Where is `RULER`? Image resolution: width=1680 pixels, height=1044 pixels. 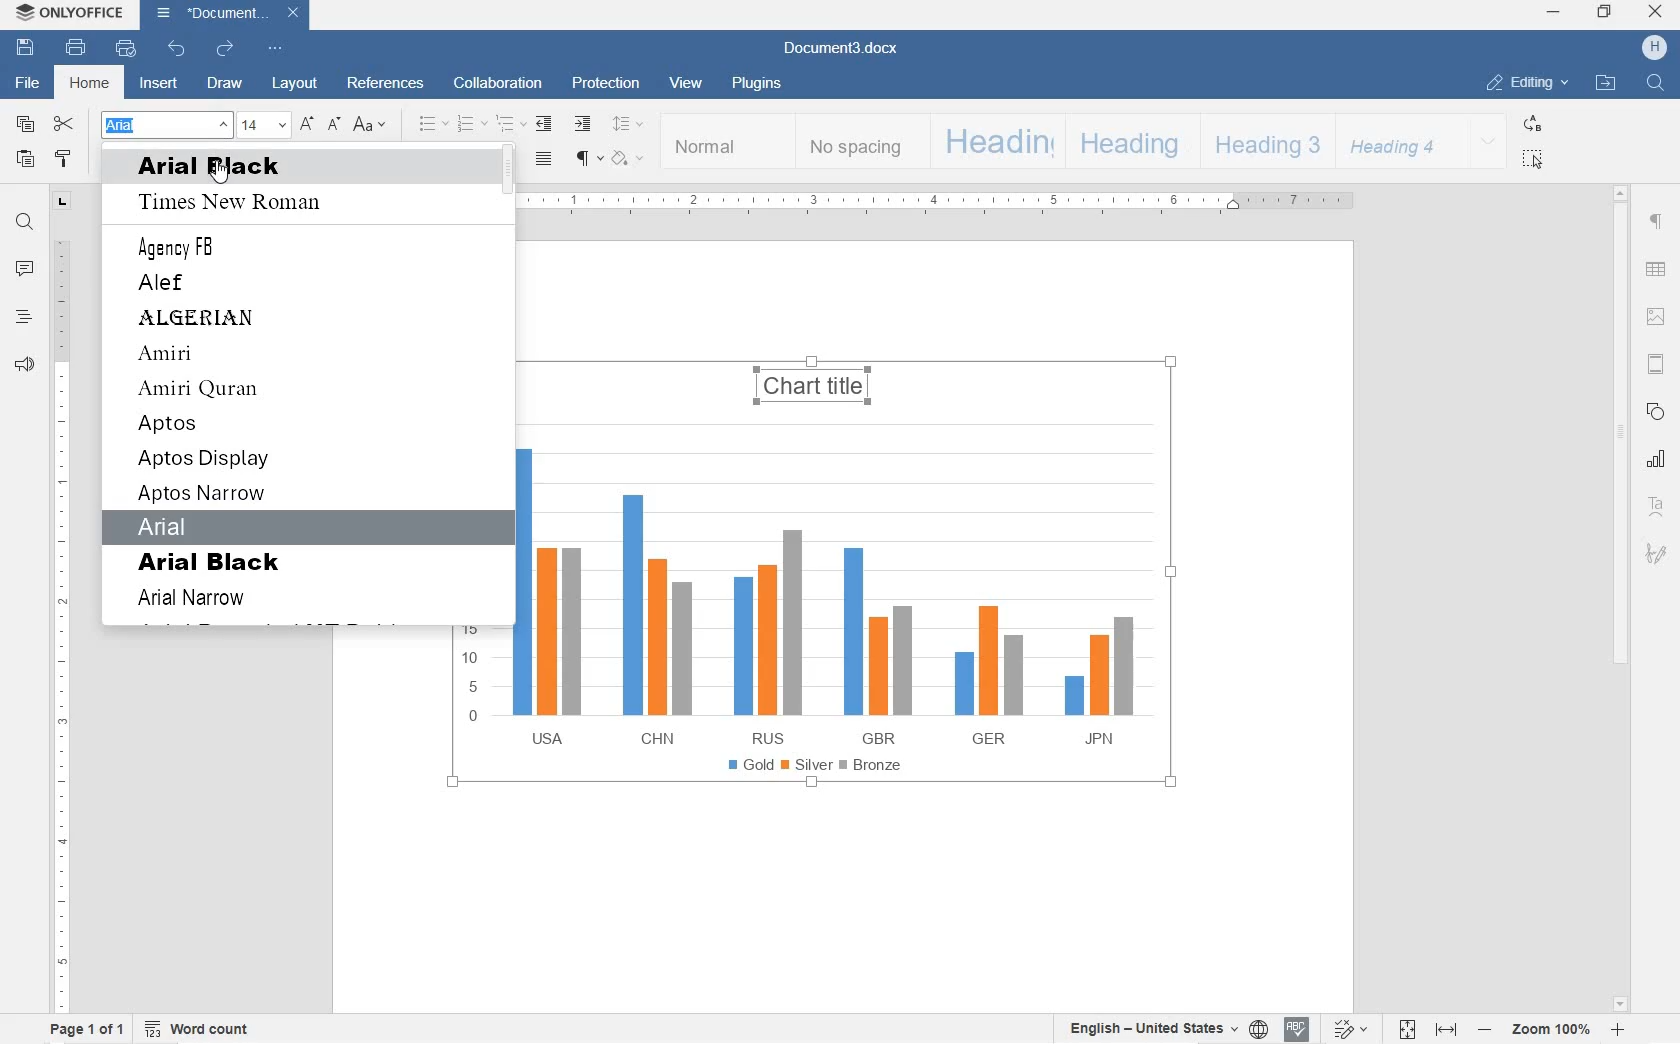
RULER is located at coordinates (947, 203).